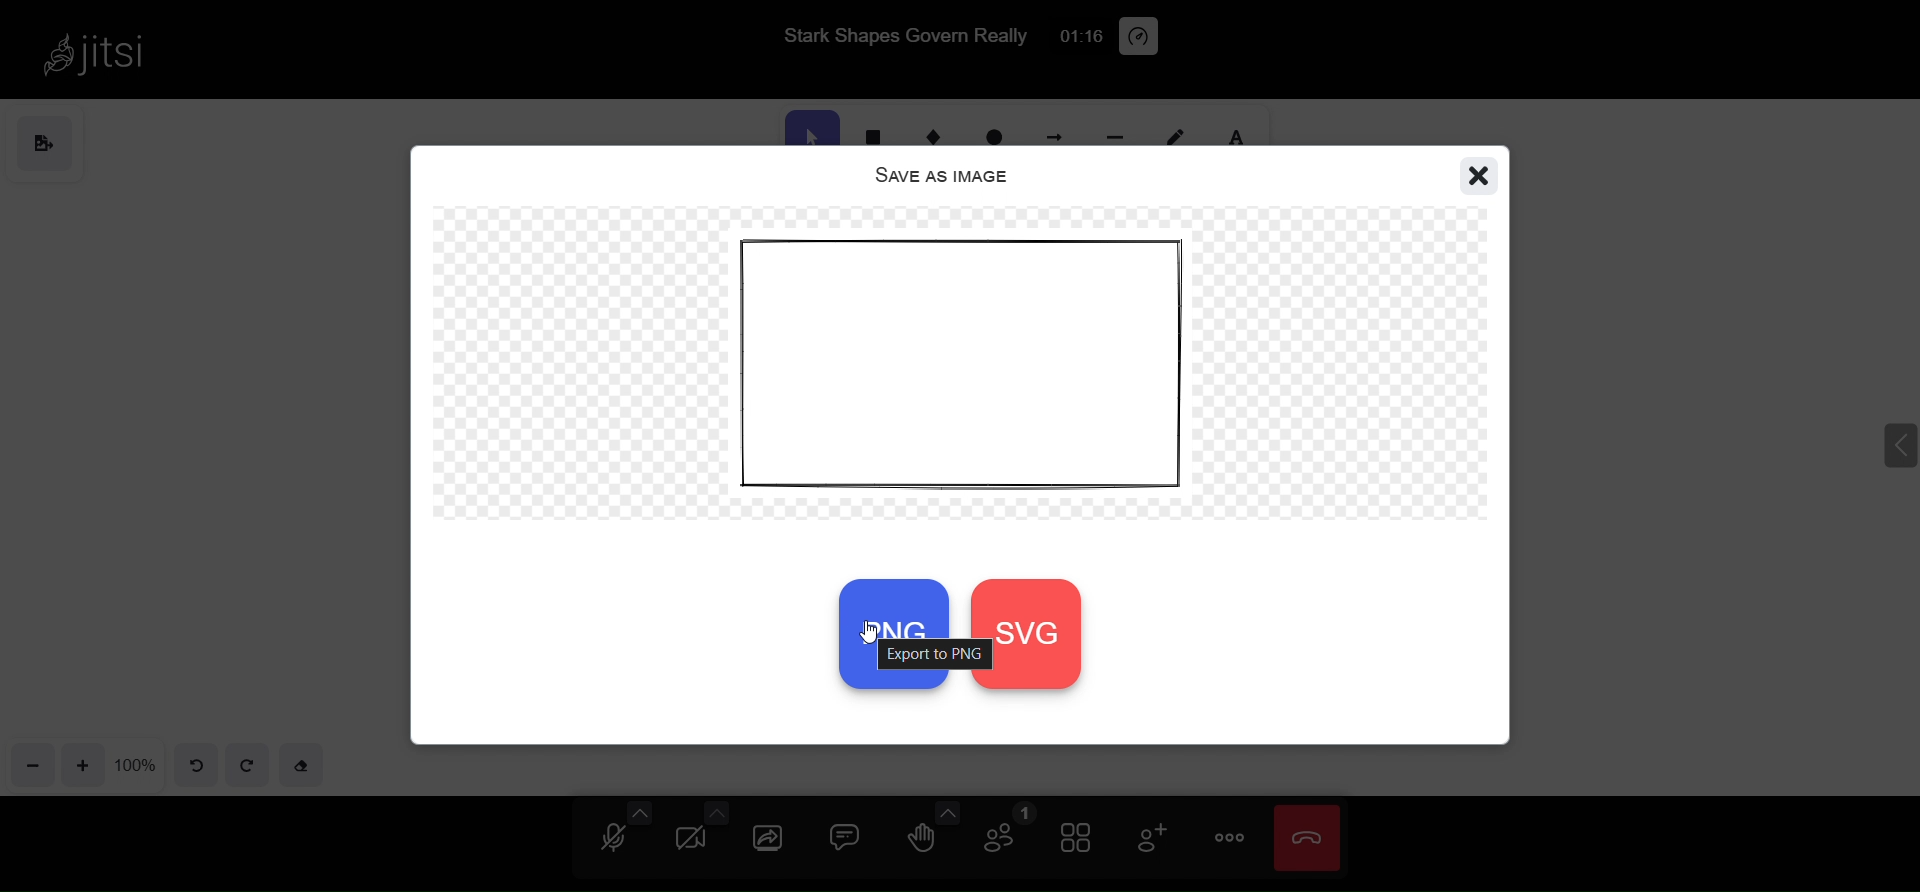 The image size is (1920, 892). Describe the element at coordinates (31, 766) in the screenshot. I see `zoom out` at that location.